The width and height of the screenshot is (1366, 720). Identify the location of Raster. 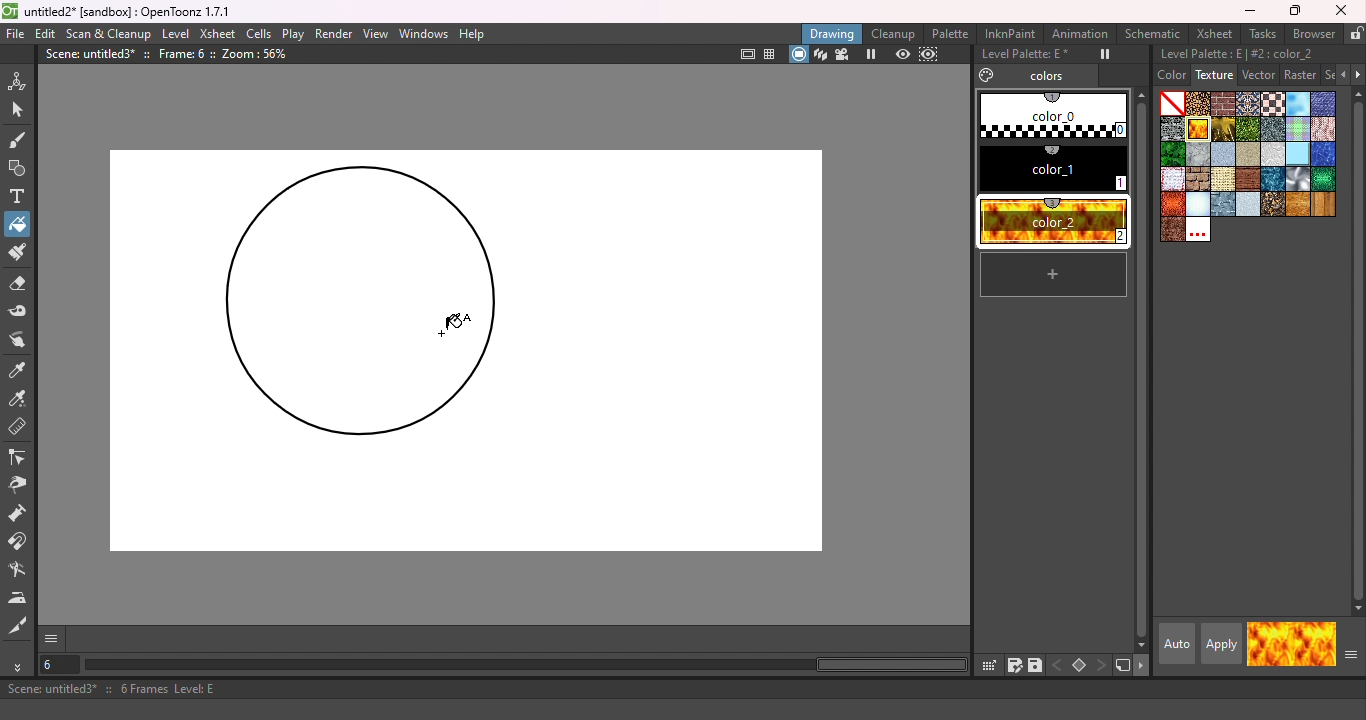
(1301, 75).